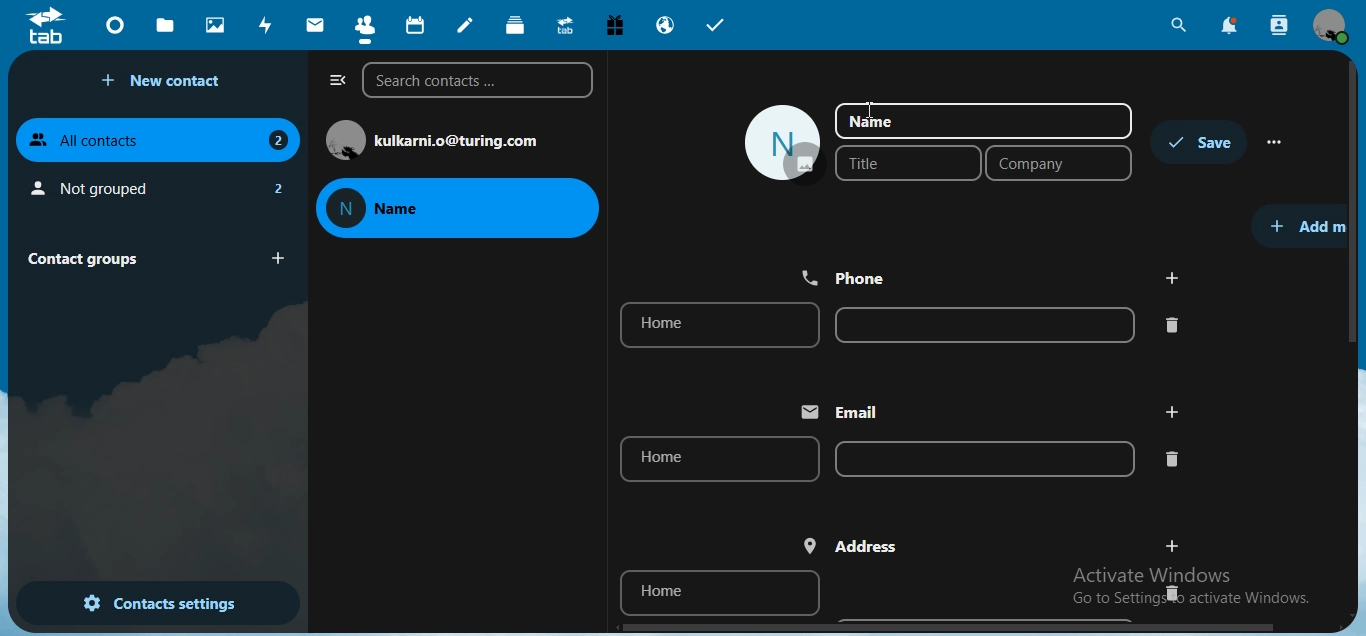 This screenshot has width=1366, height=636. What do you see at coordinates (782, 144) in the screenshot?
I see `image` at bounding box center [782, 144].